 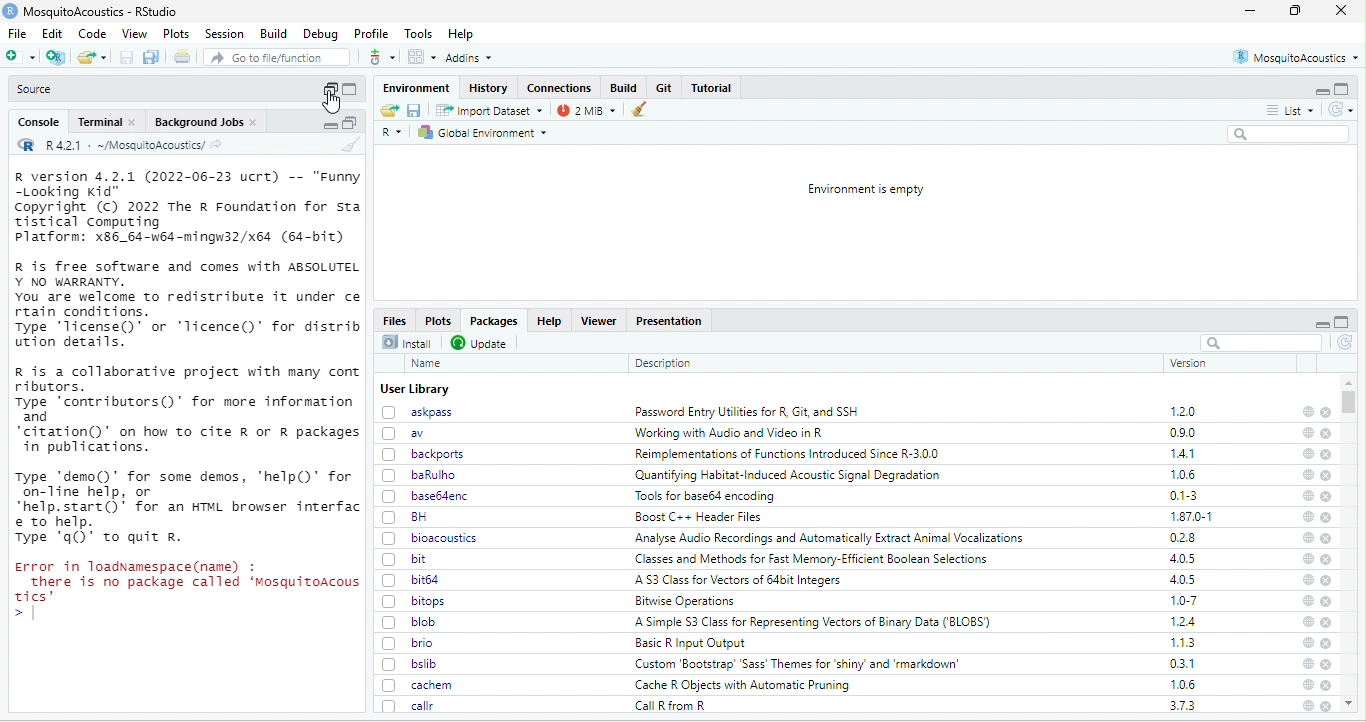 I want to click on 1.0.6, so click(x=1185, y=474).